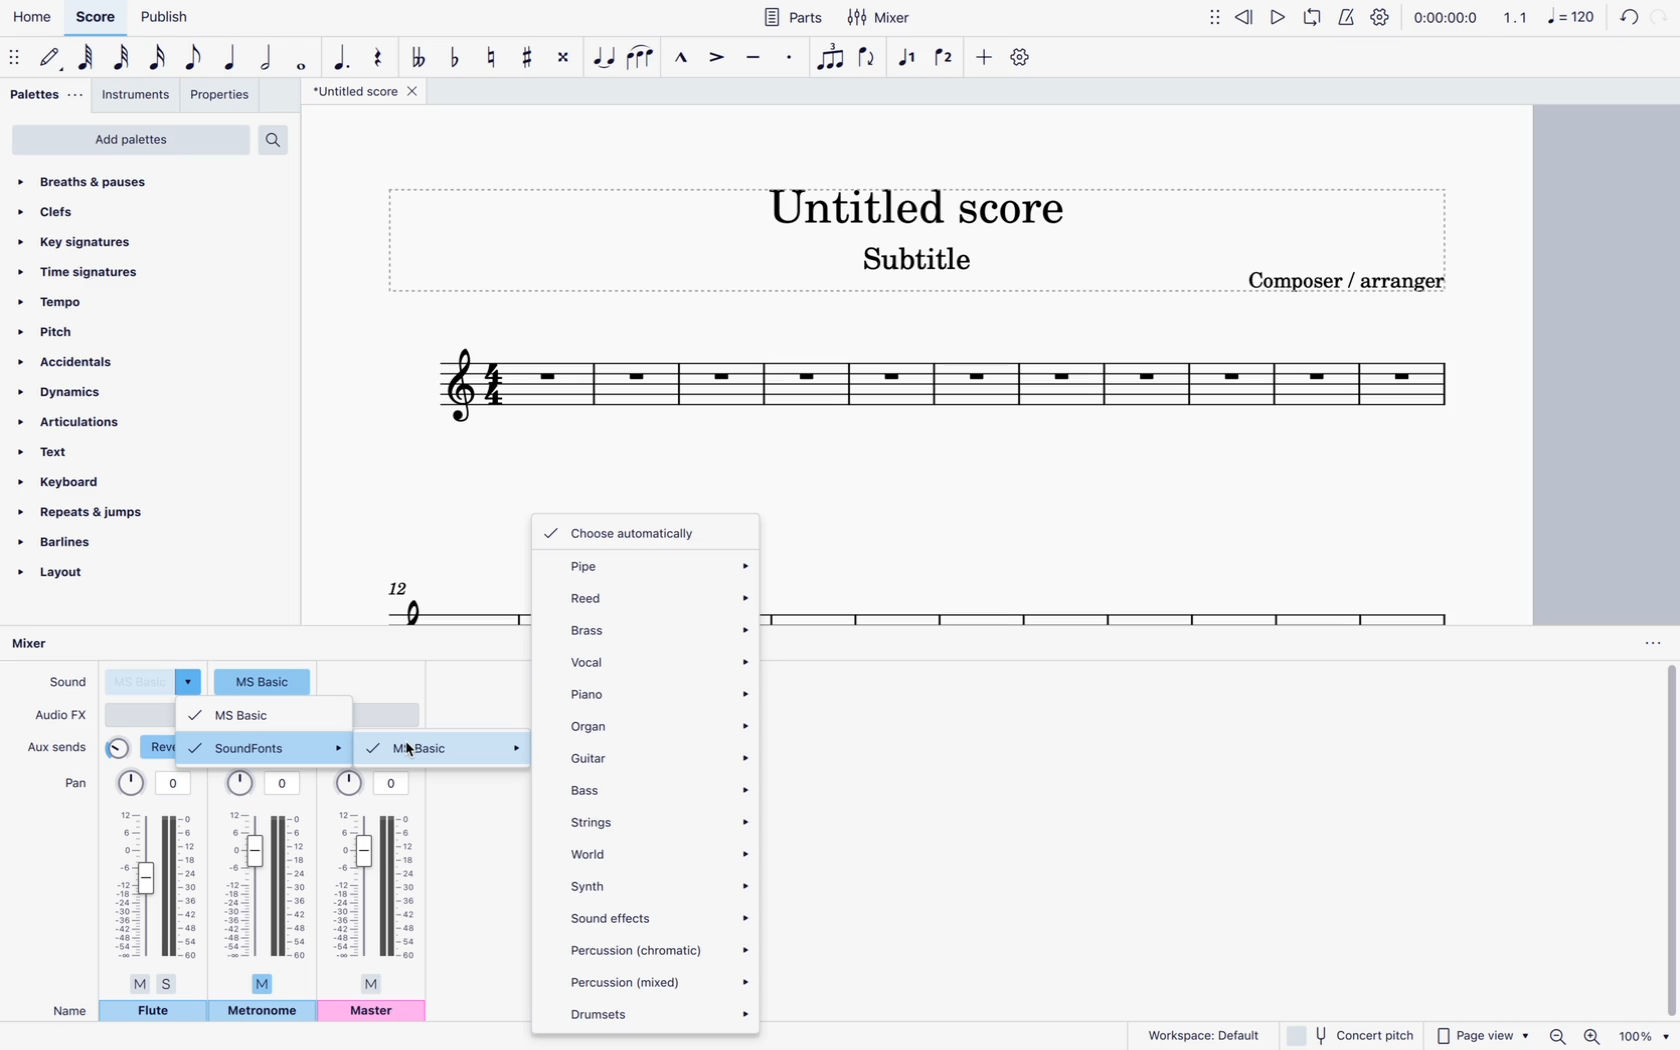 This screenshot has width=1680, height=1050. Describe the element at coordinates (449, 599) in the screenshot. I see `scale` at that location.